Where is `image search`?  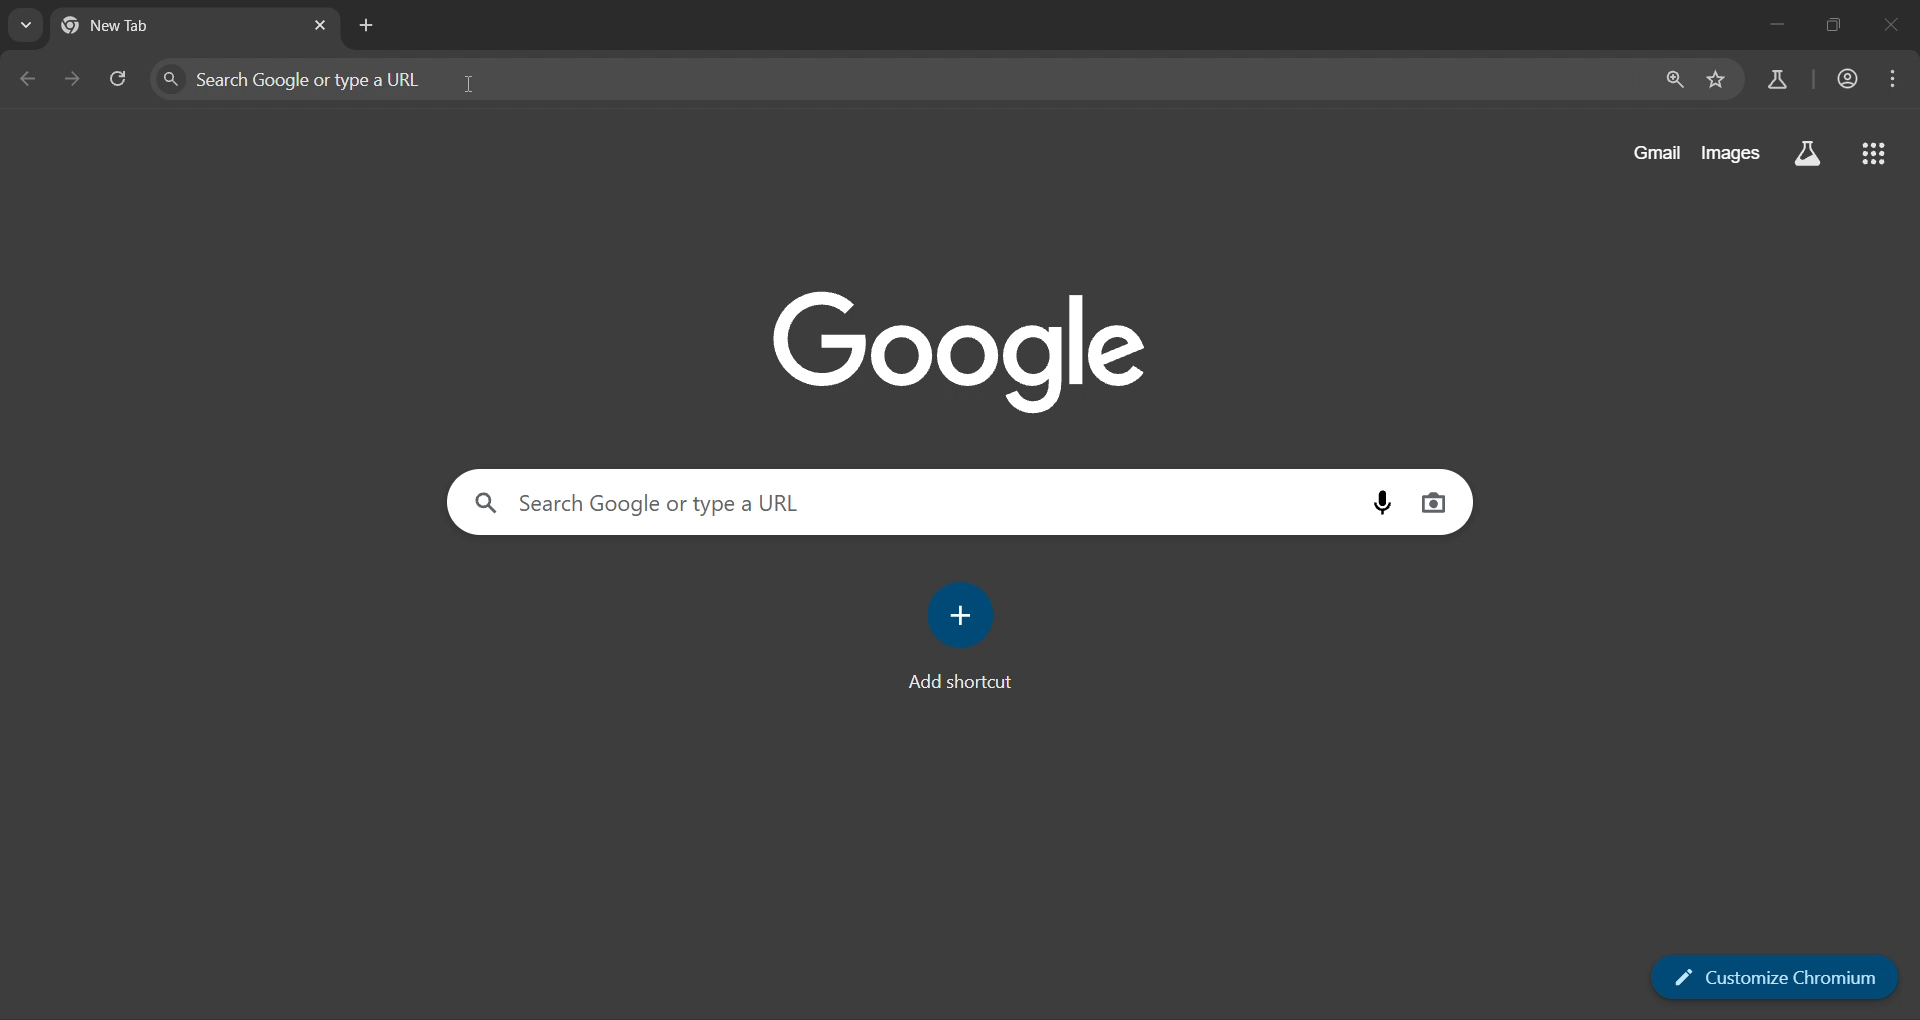 image search is located at coordinates (1437, 501).